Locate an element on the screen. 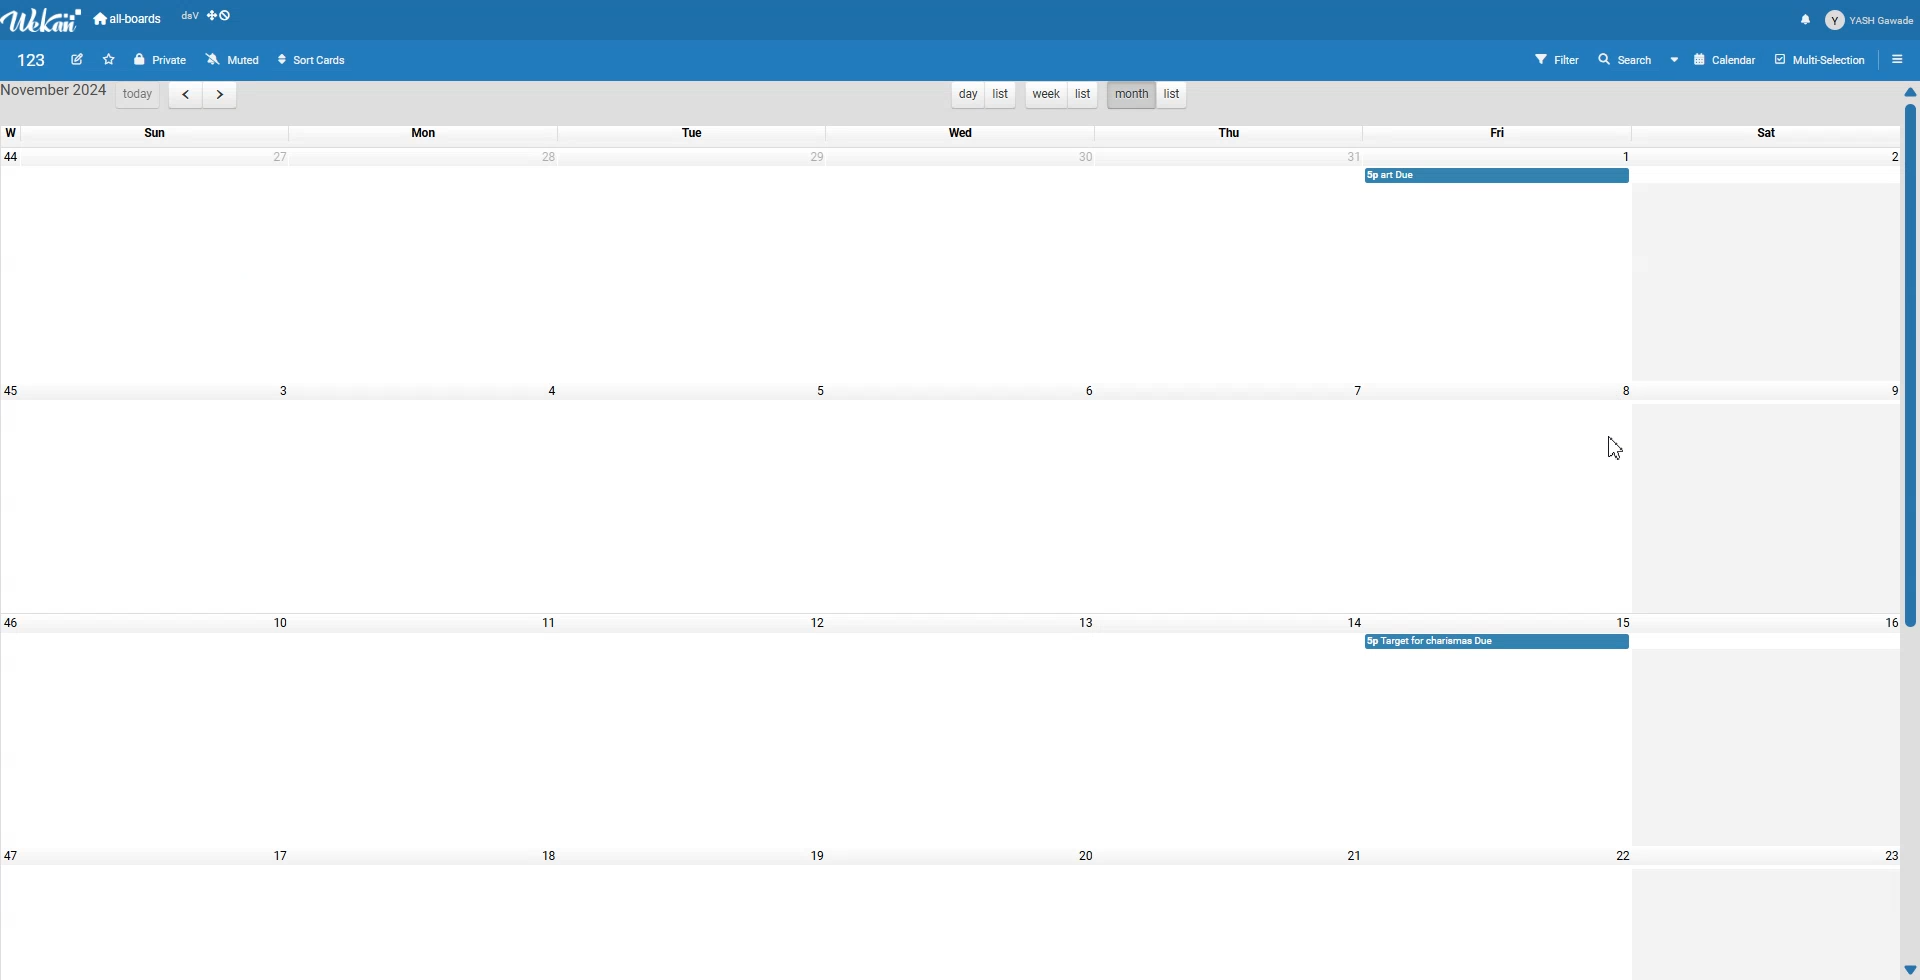  Logo is located at coordinates (44, 20).